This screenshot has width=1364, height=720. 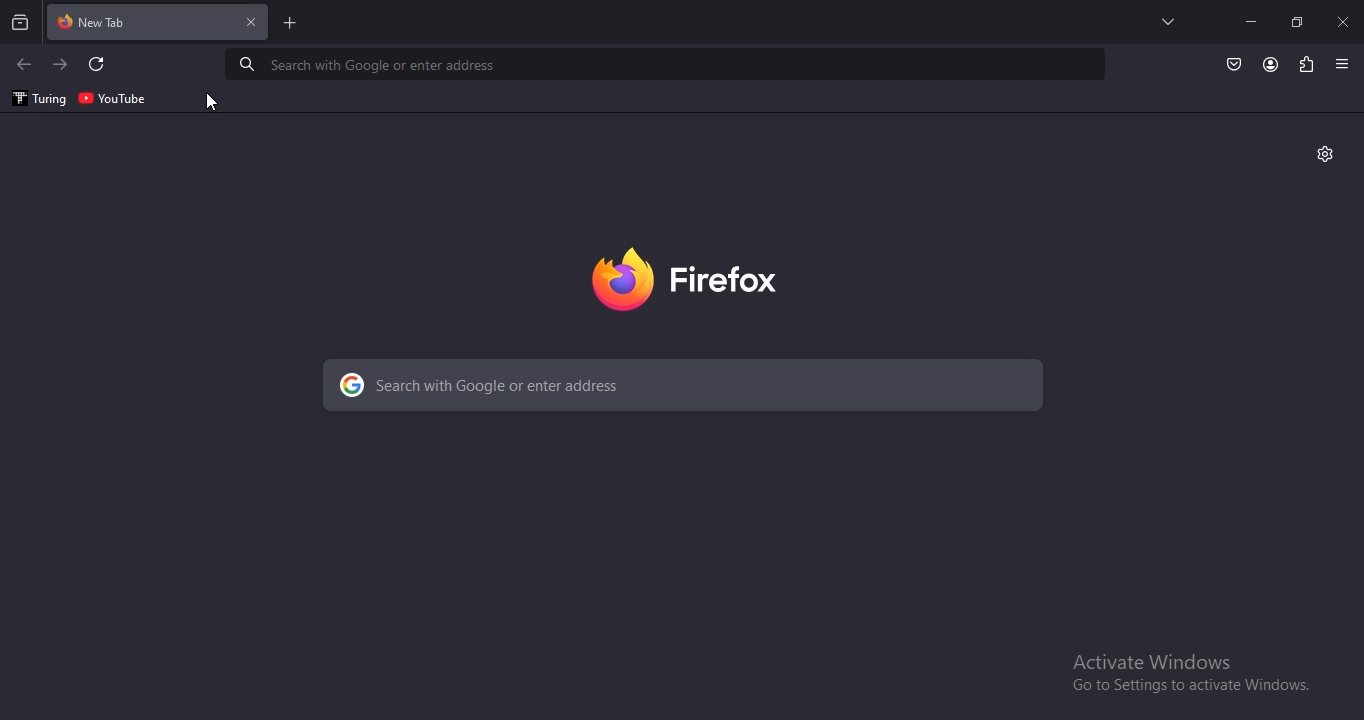 What do you see at coordinates (98, 65) in the screenshot?
I see `refresh` at bounding box center [98, 65].